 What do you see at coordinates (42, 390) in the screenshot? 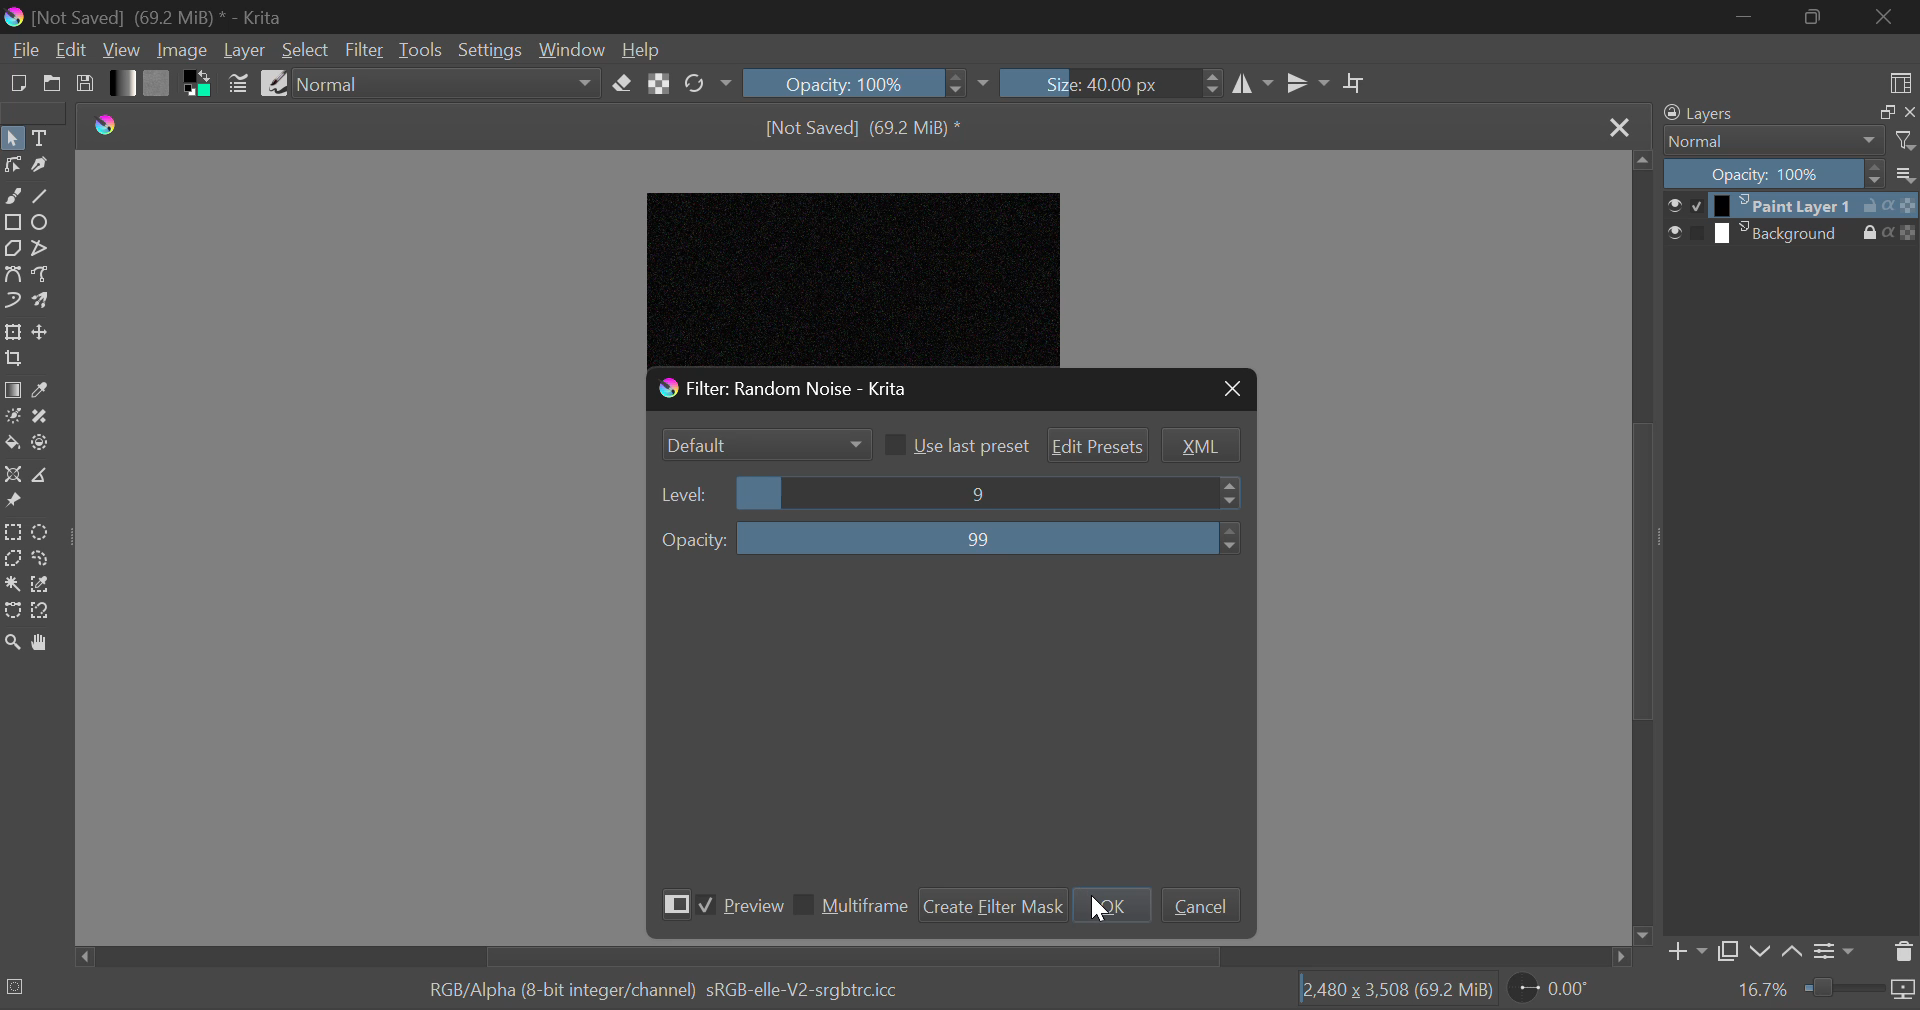
I see `Eyedropper` at bounding box center [42, 390].